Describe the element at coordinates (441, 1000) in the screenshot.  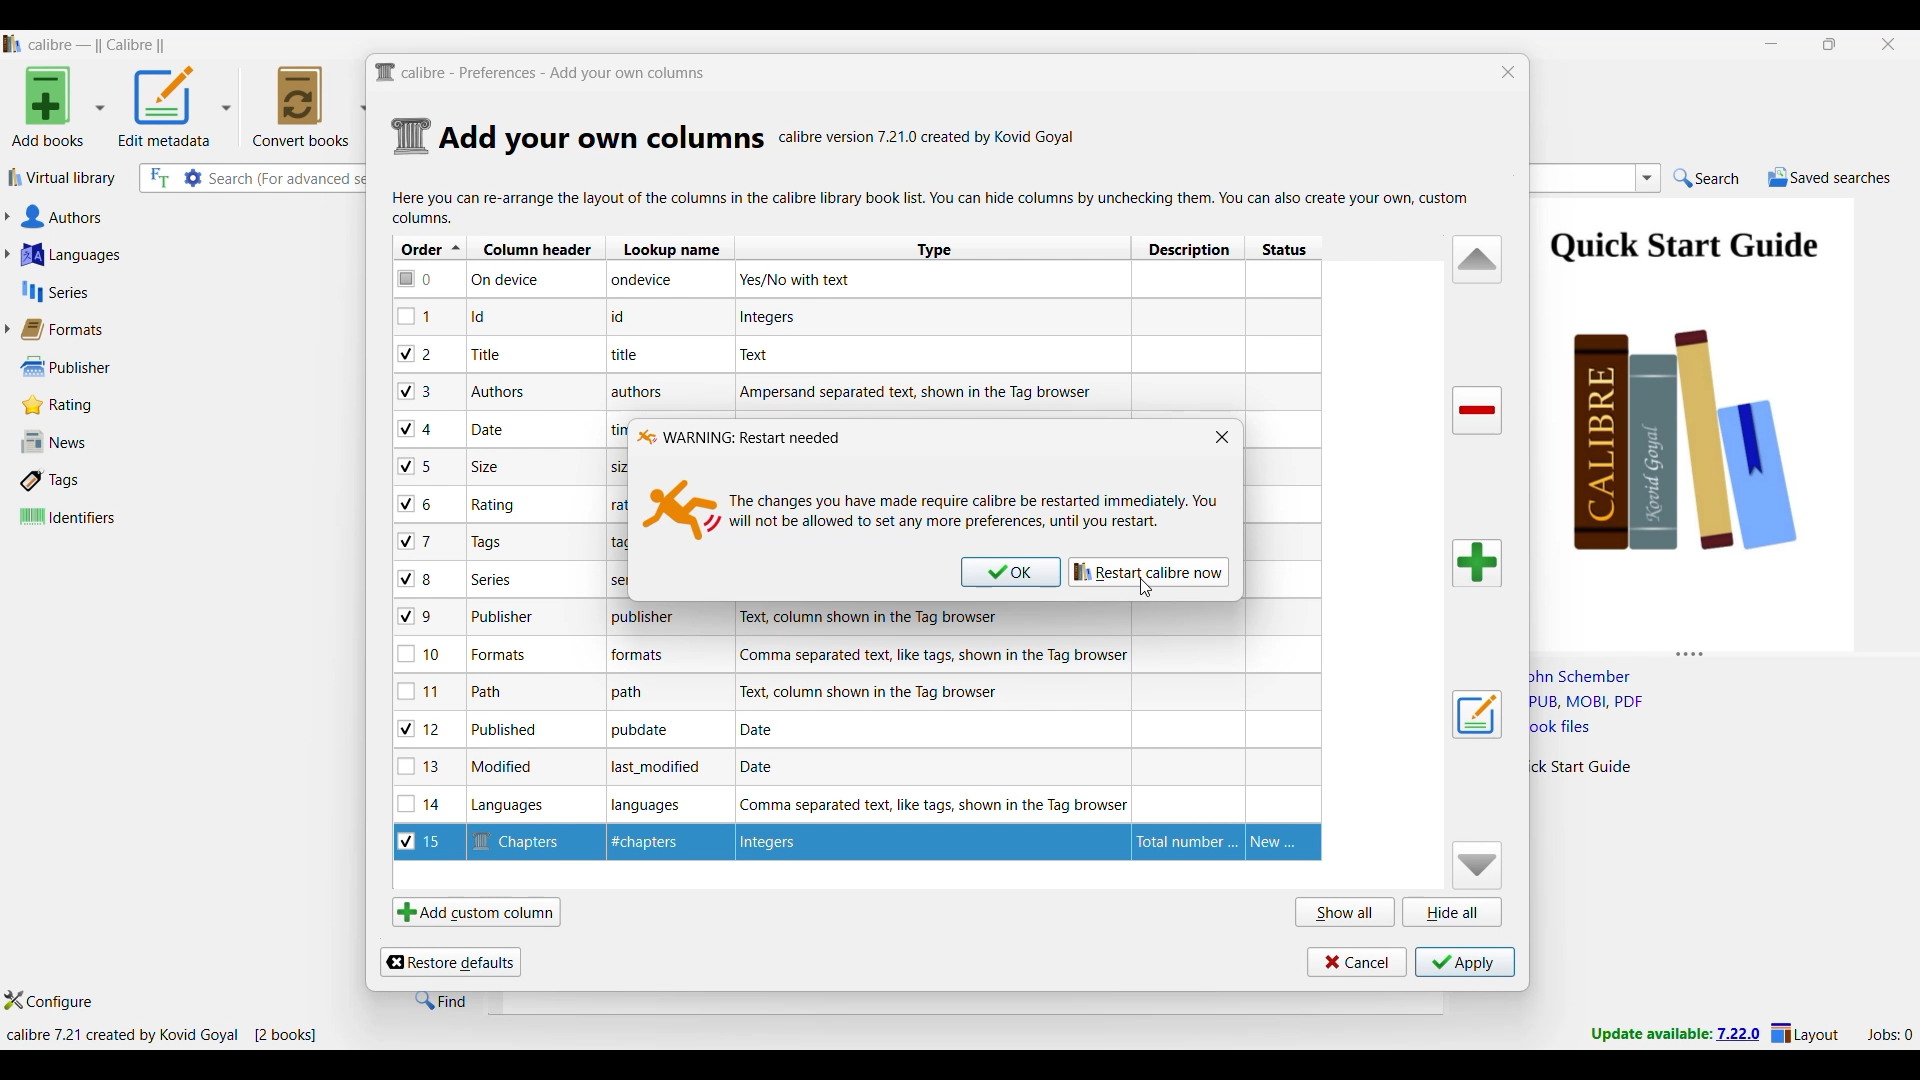
I see `Find` at that location.